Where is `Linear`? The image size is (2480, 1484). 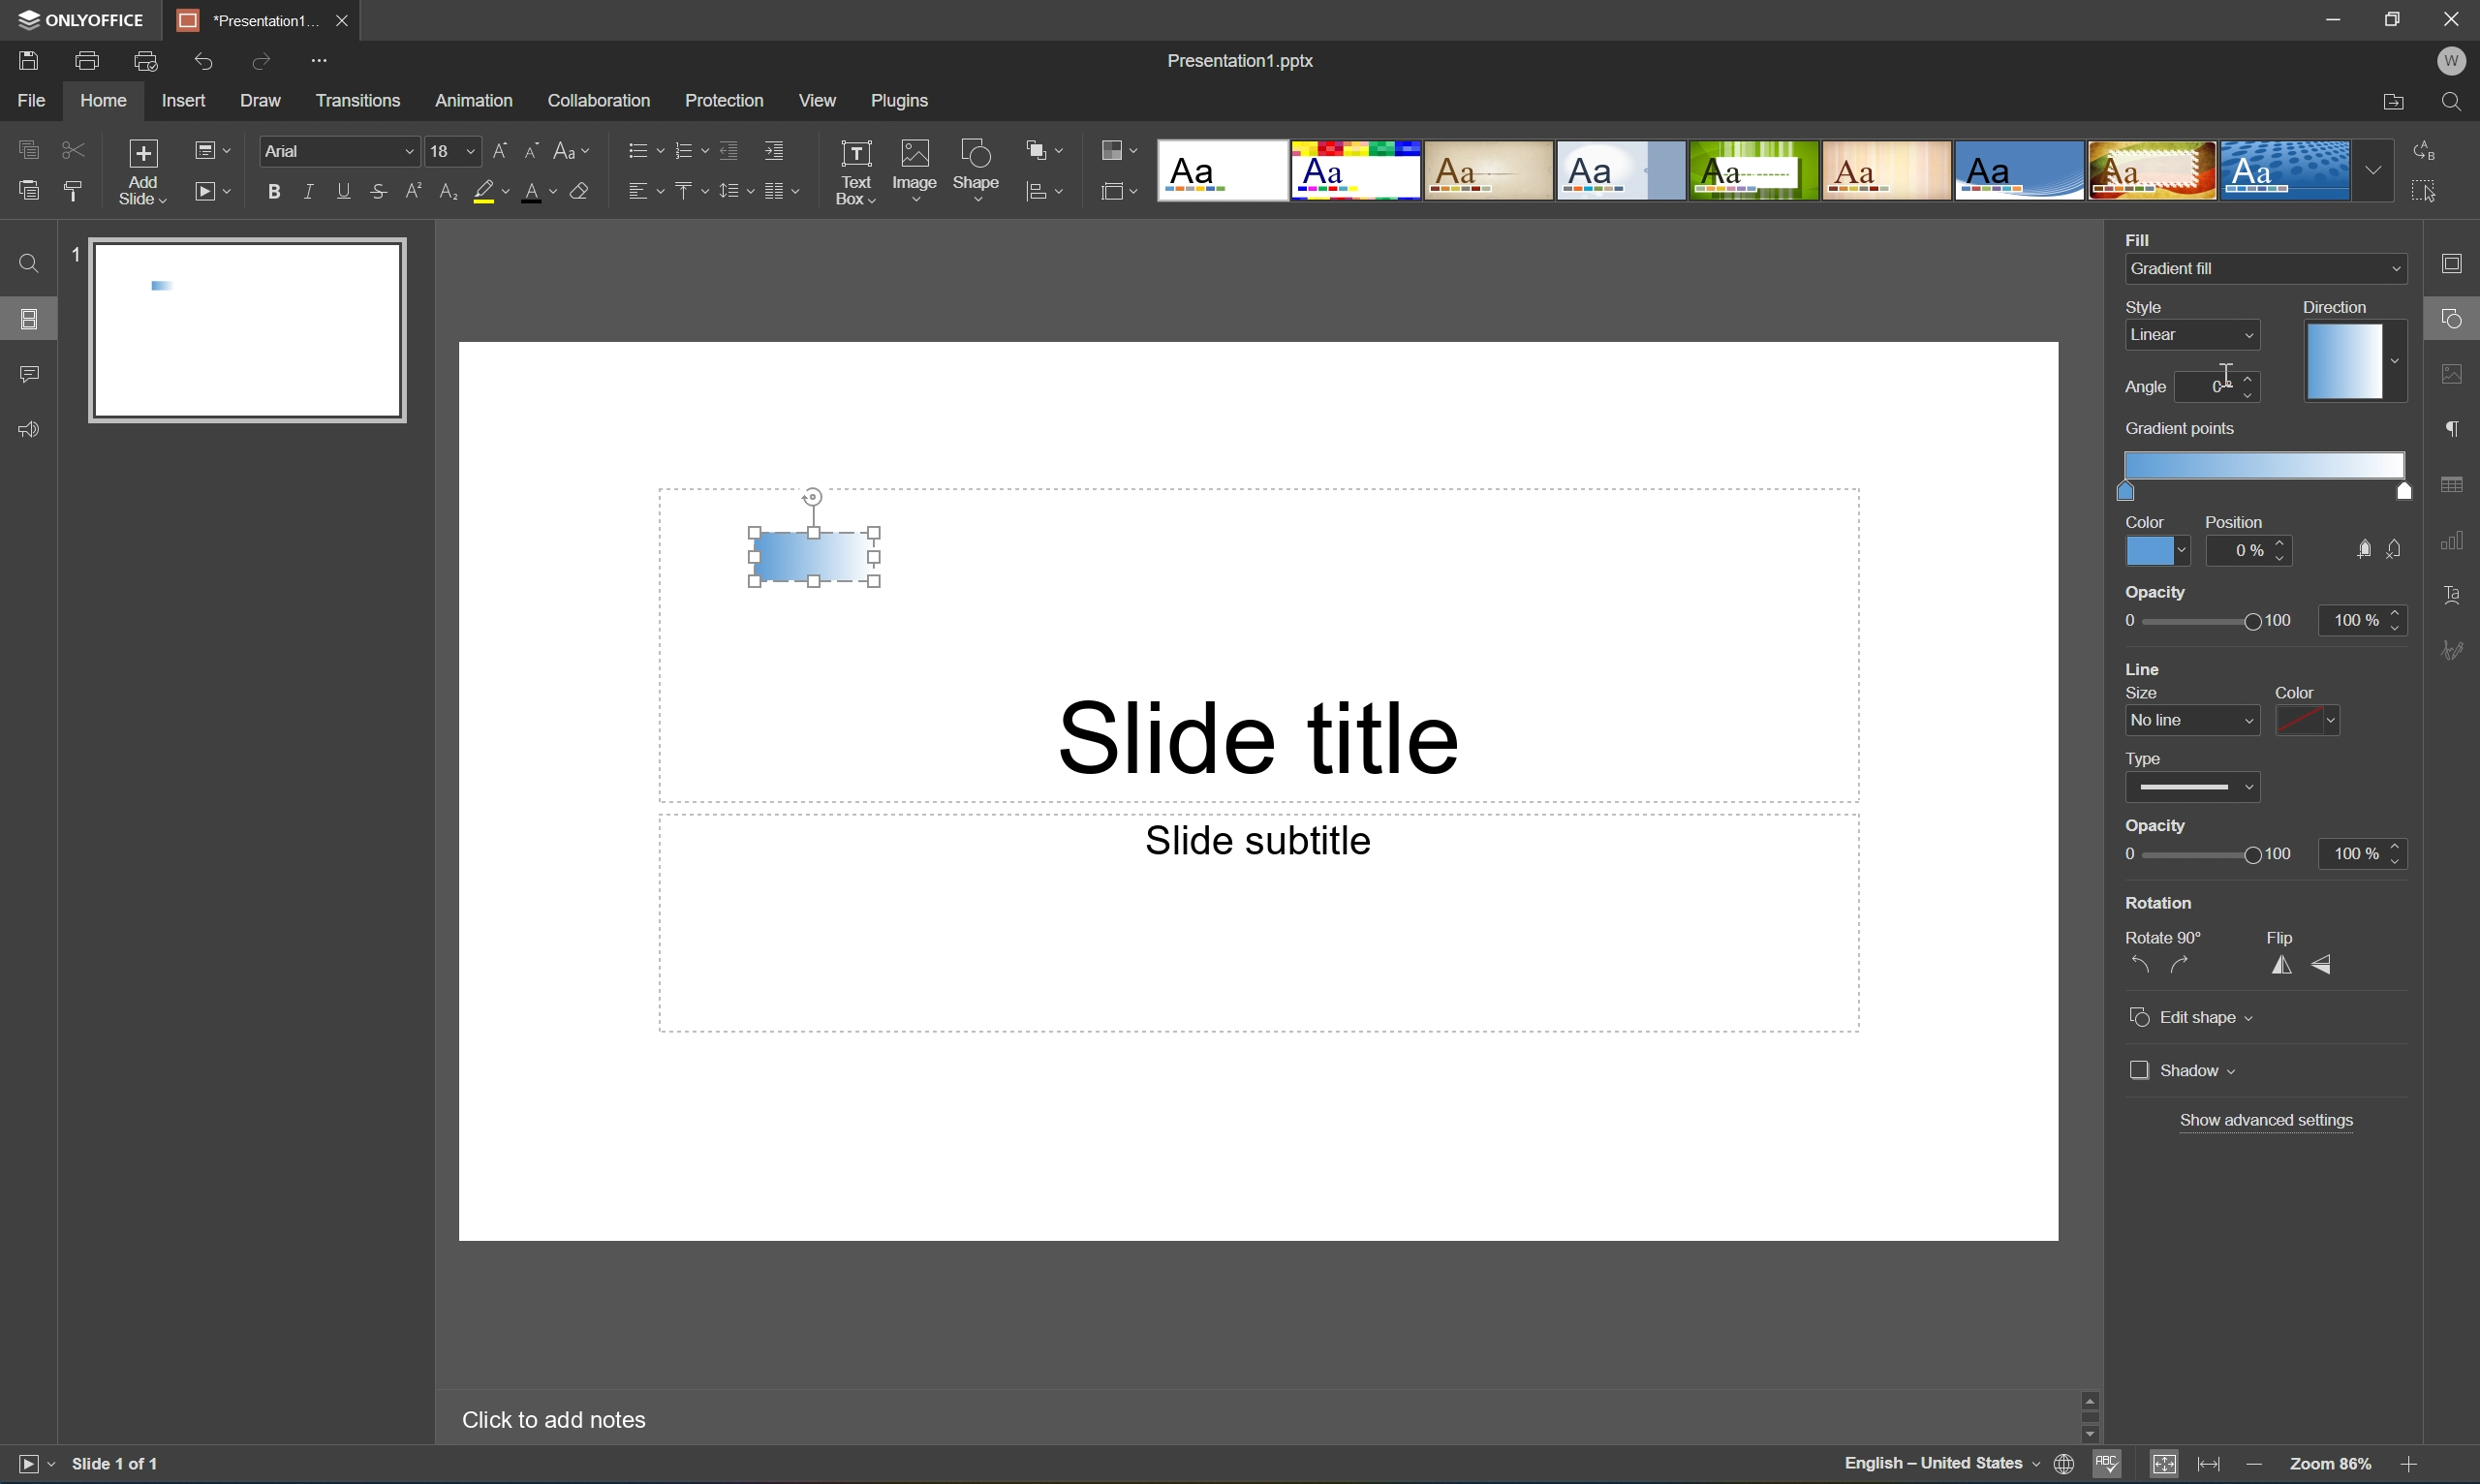 Linear is located at coordinates (2158, 334).